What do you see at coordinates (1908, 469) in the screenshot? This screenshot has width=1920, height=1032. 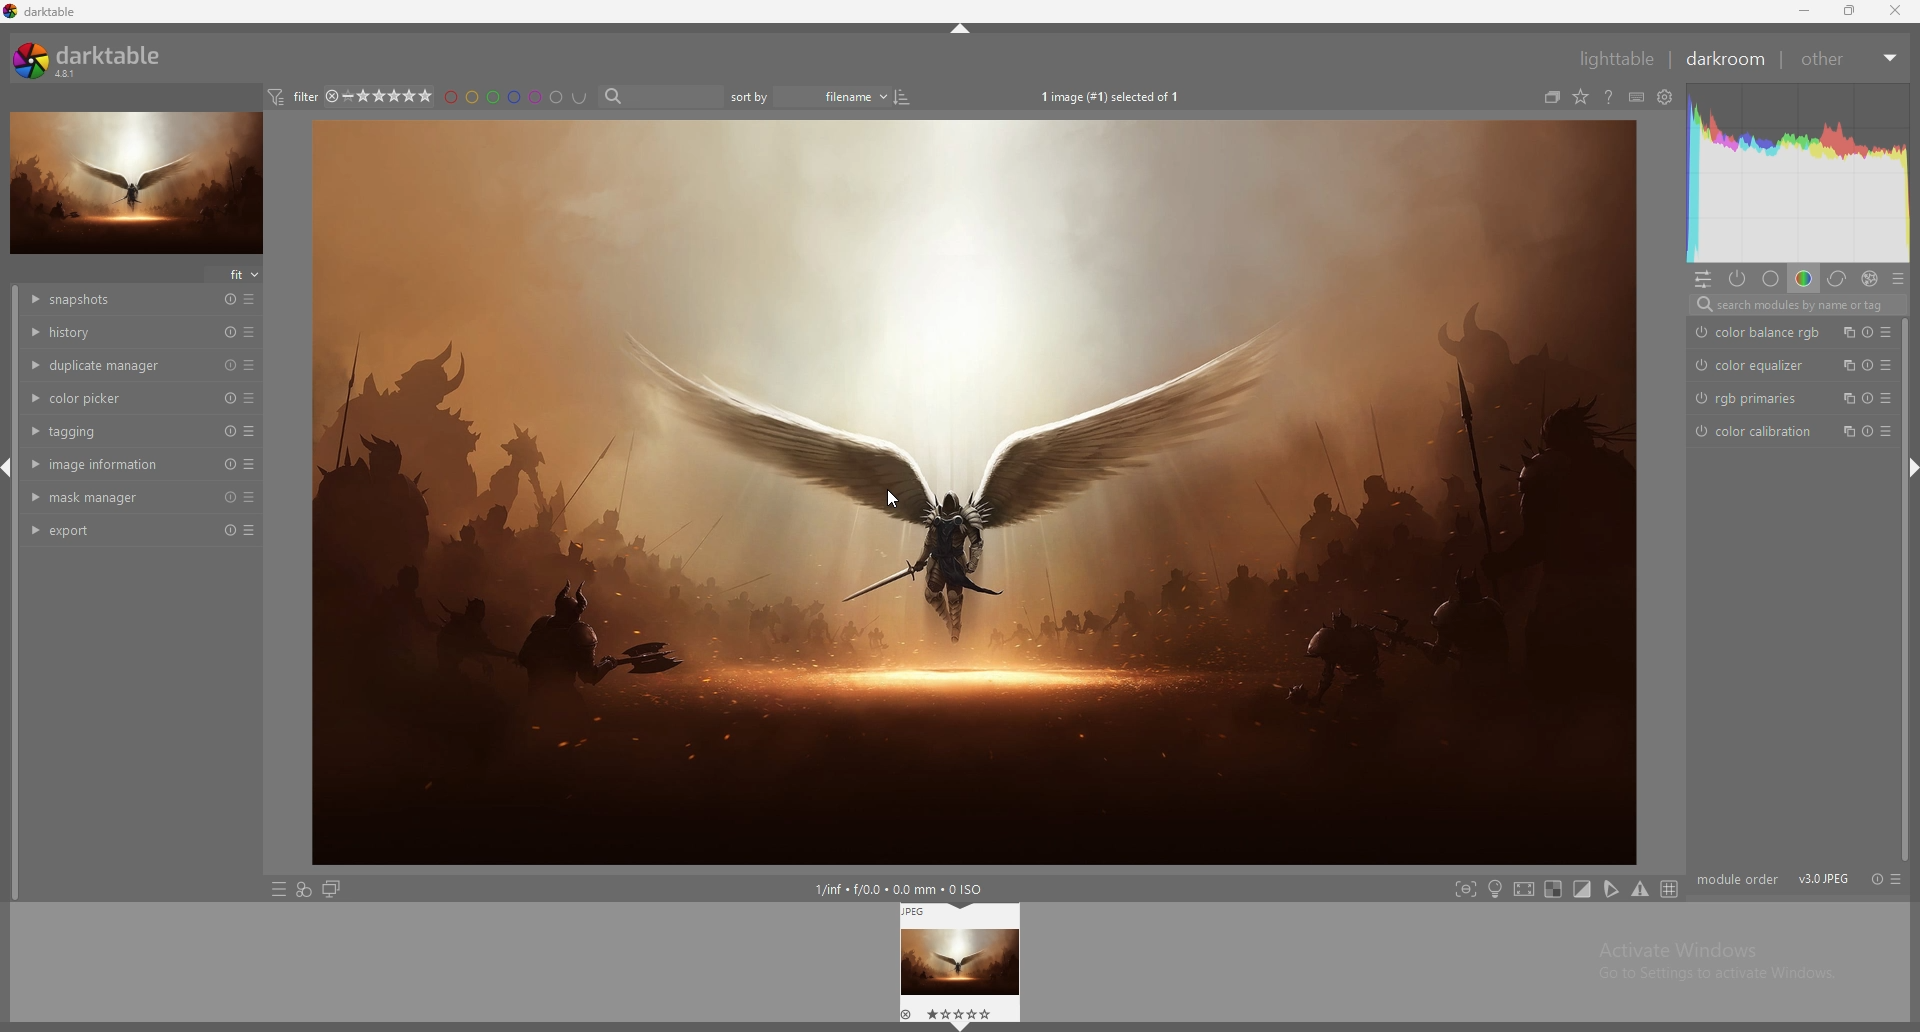 I see `hide` at bounding box center [1908, 469].